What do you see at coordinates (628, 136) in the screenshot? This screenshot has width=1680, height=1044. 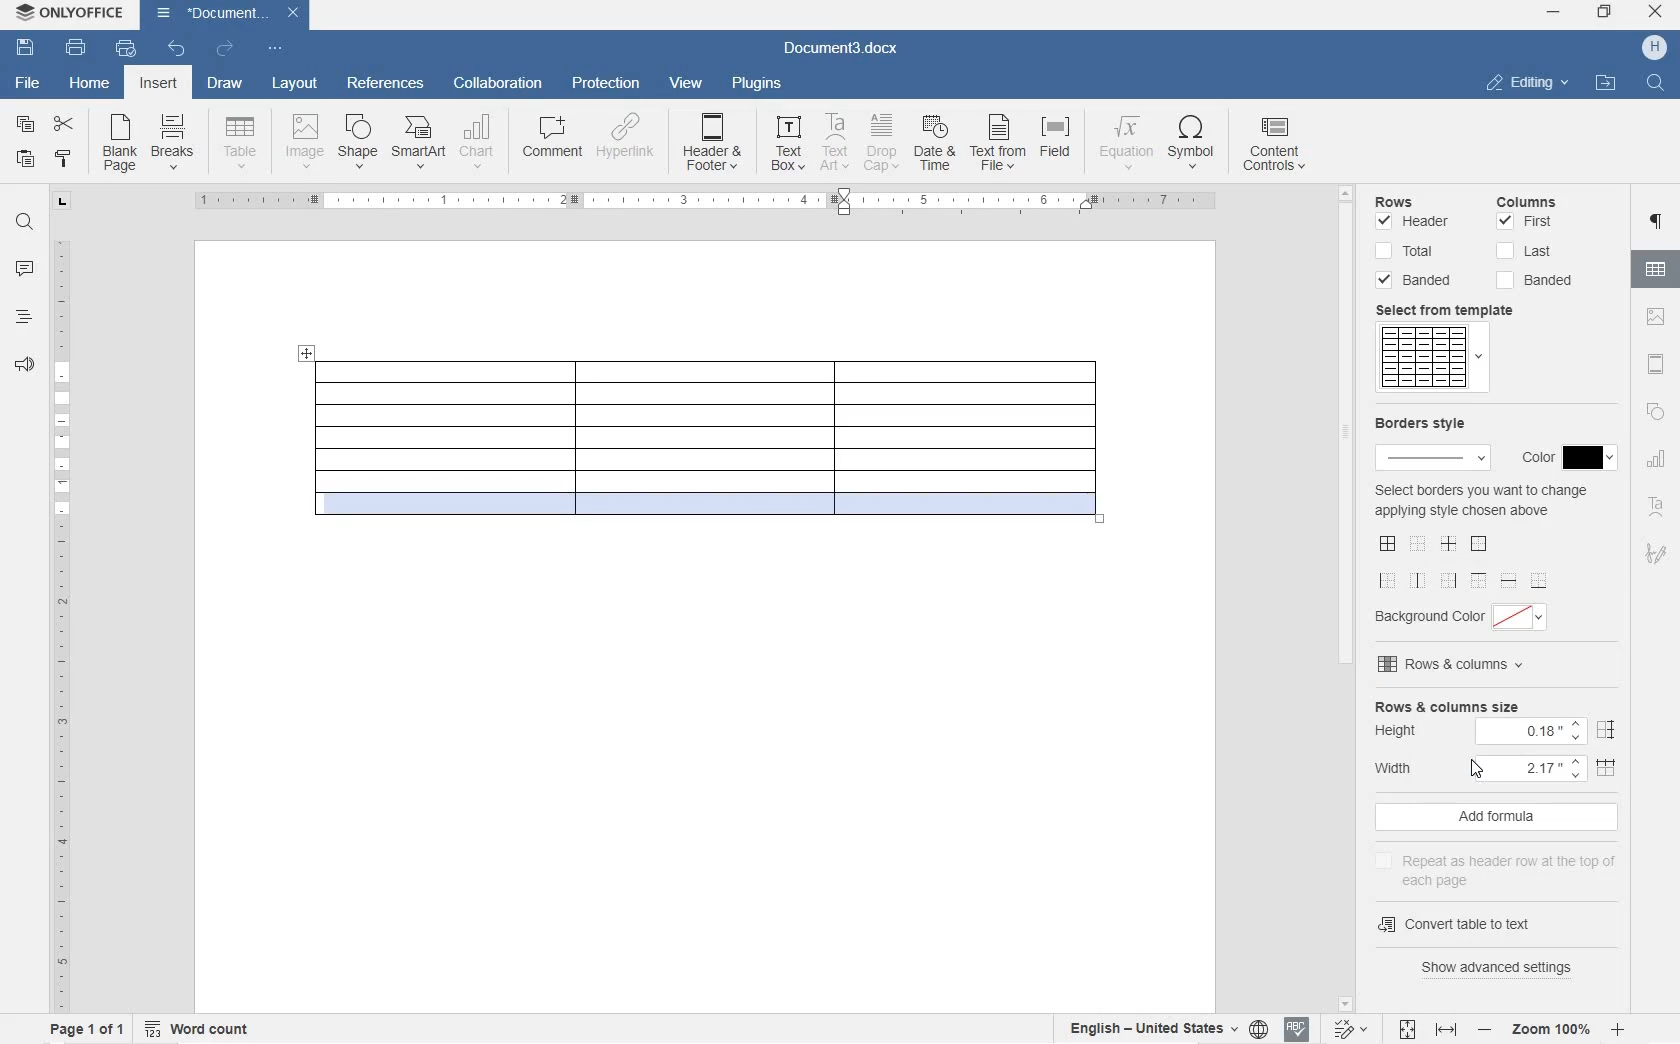 I see `HYPERLINK` at bounding box center [628, 136].